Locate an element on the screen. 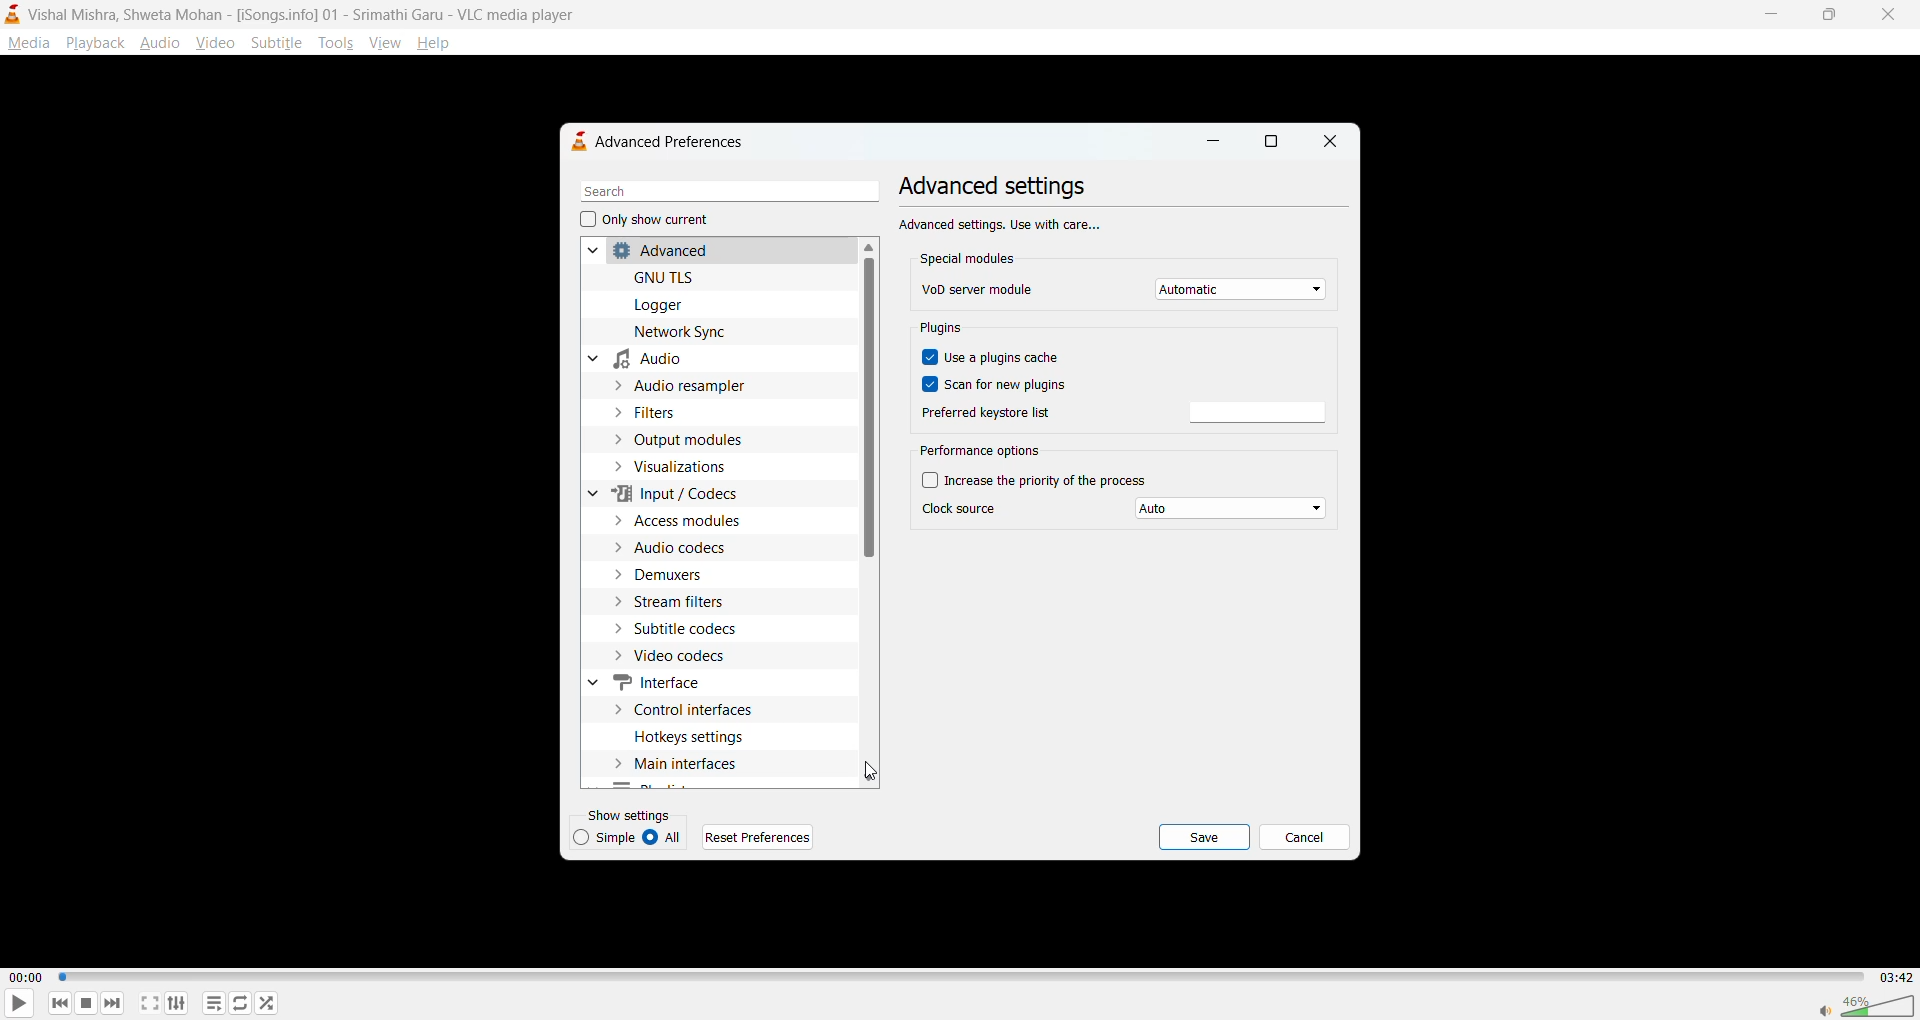 This screenshot has height=1020, width=1920. scan for new  plugins is located at coordinates (995, 384).